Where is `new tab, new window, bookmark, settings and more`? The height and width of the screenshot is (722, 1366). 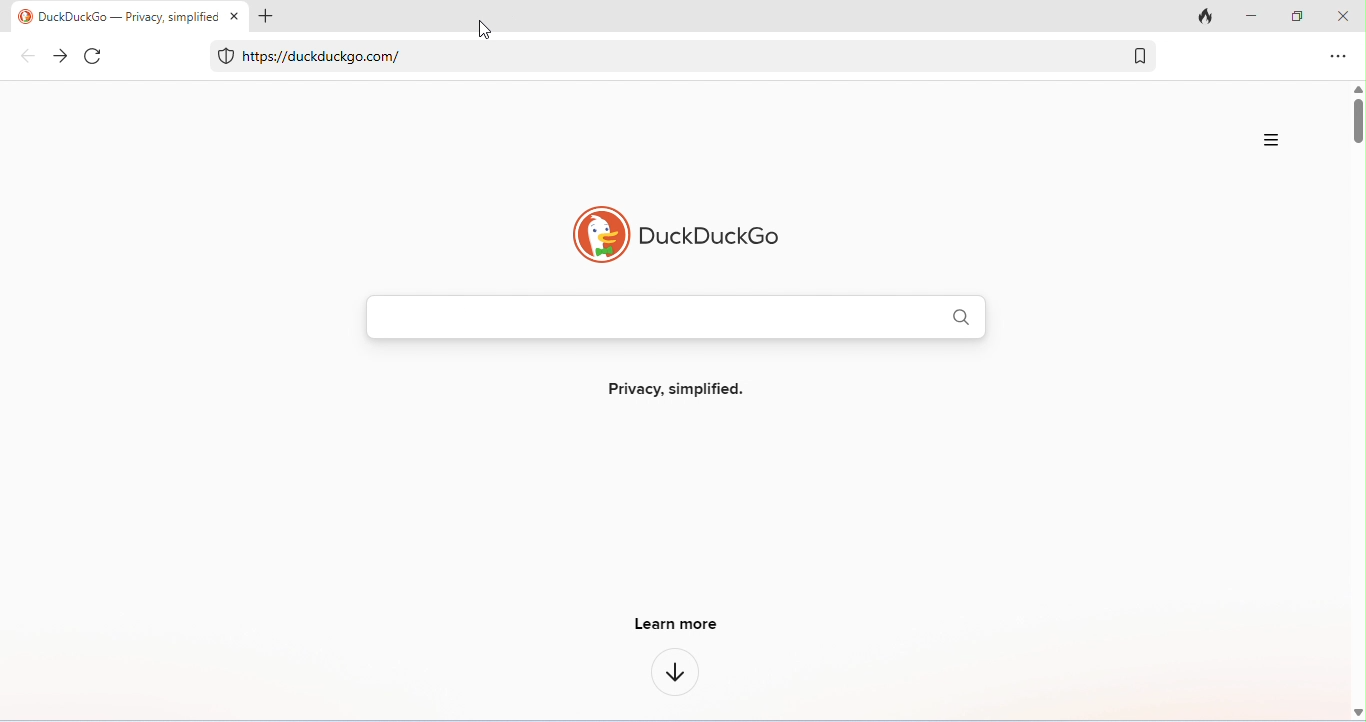 new tab, new window, bookmark, settings and more is located at coordinates (1336, 58).